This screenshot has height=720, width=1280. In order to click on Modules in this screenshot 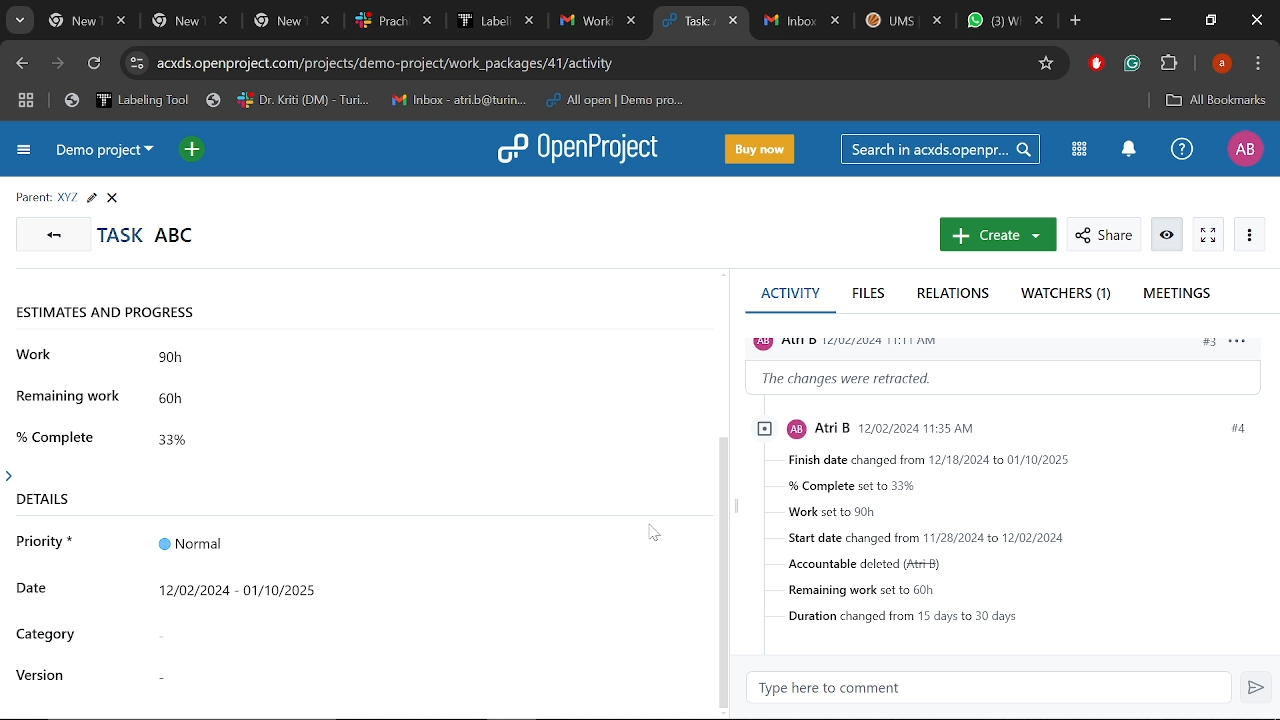, I will do `click(1080, 151)`.